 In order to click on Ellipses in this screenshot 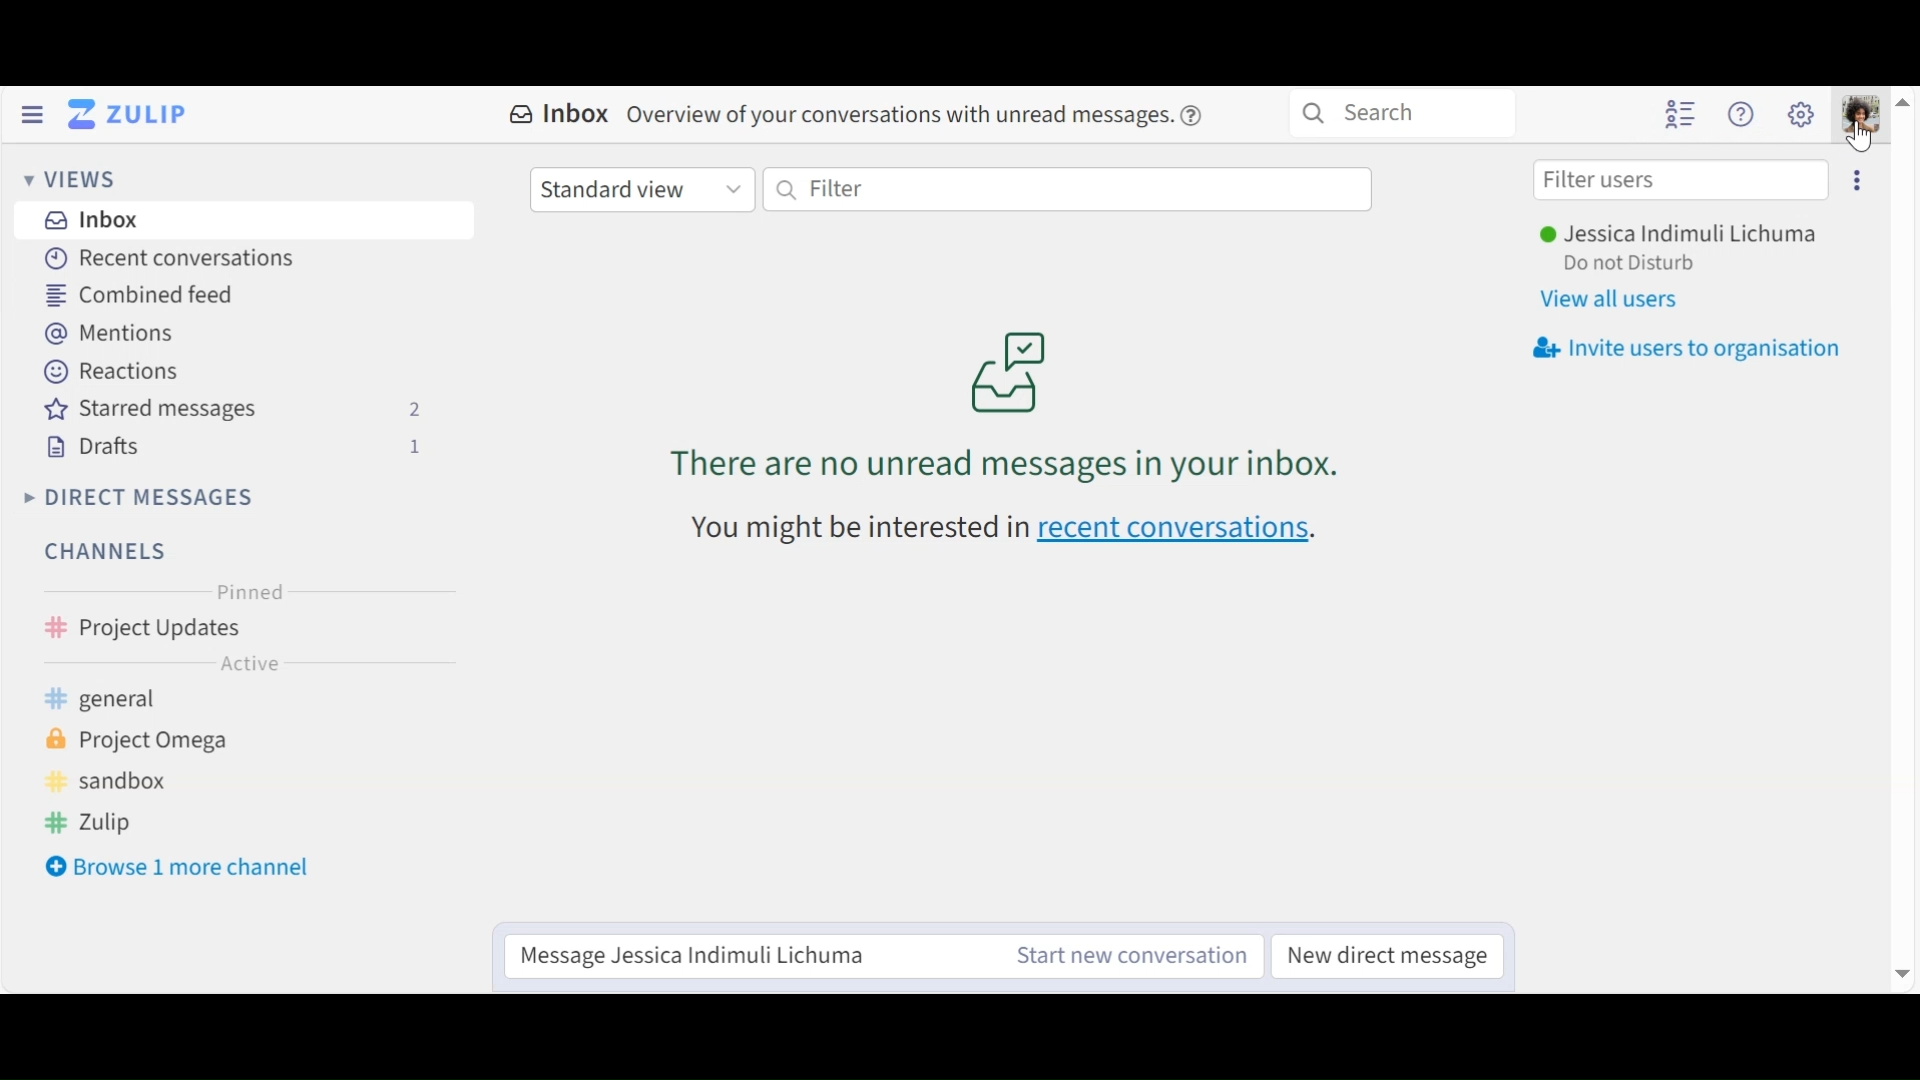, I will do `click(1856, 182)`.